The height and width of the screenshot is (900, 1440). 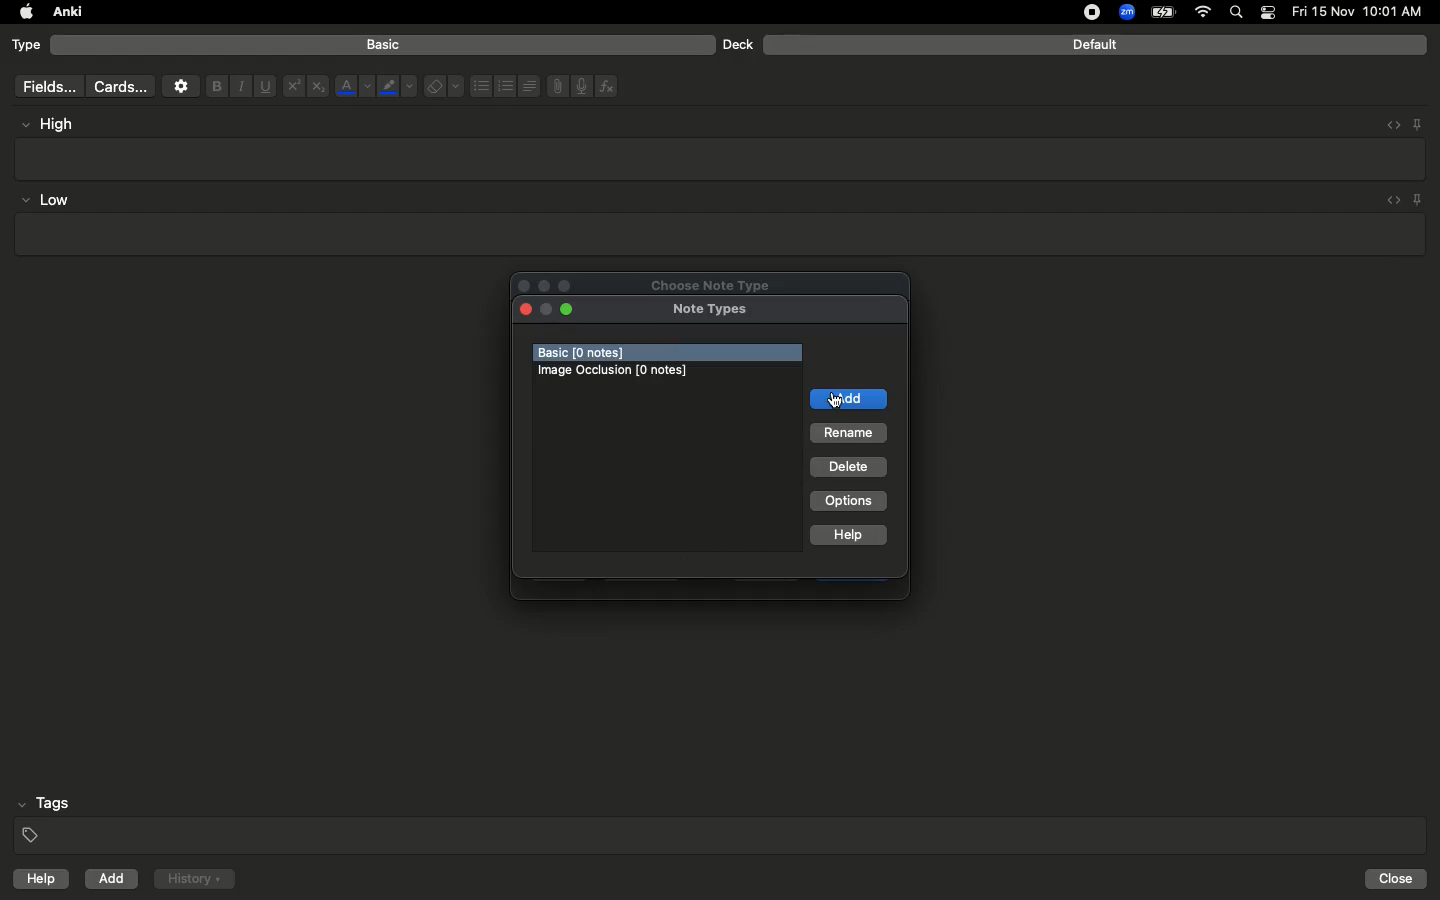 What do you see at coordinates (292, 87) in the screenshot?
I see `Superscript` at bounding box center [292, 87].